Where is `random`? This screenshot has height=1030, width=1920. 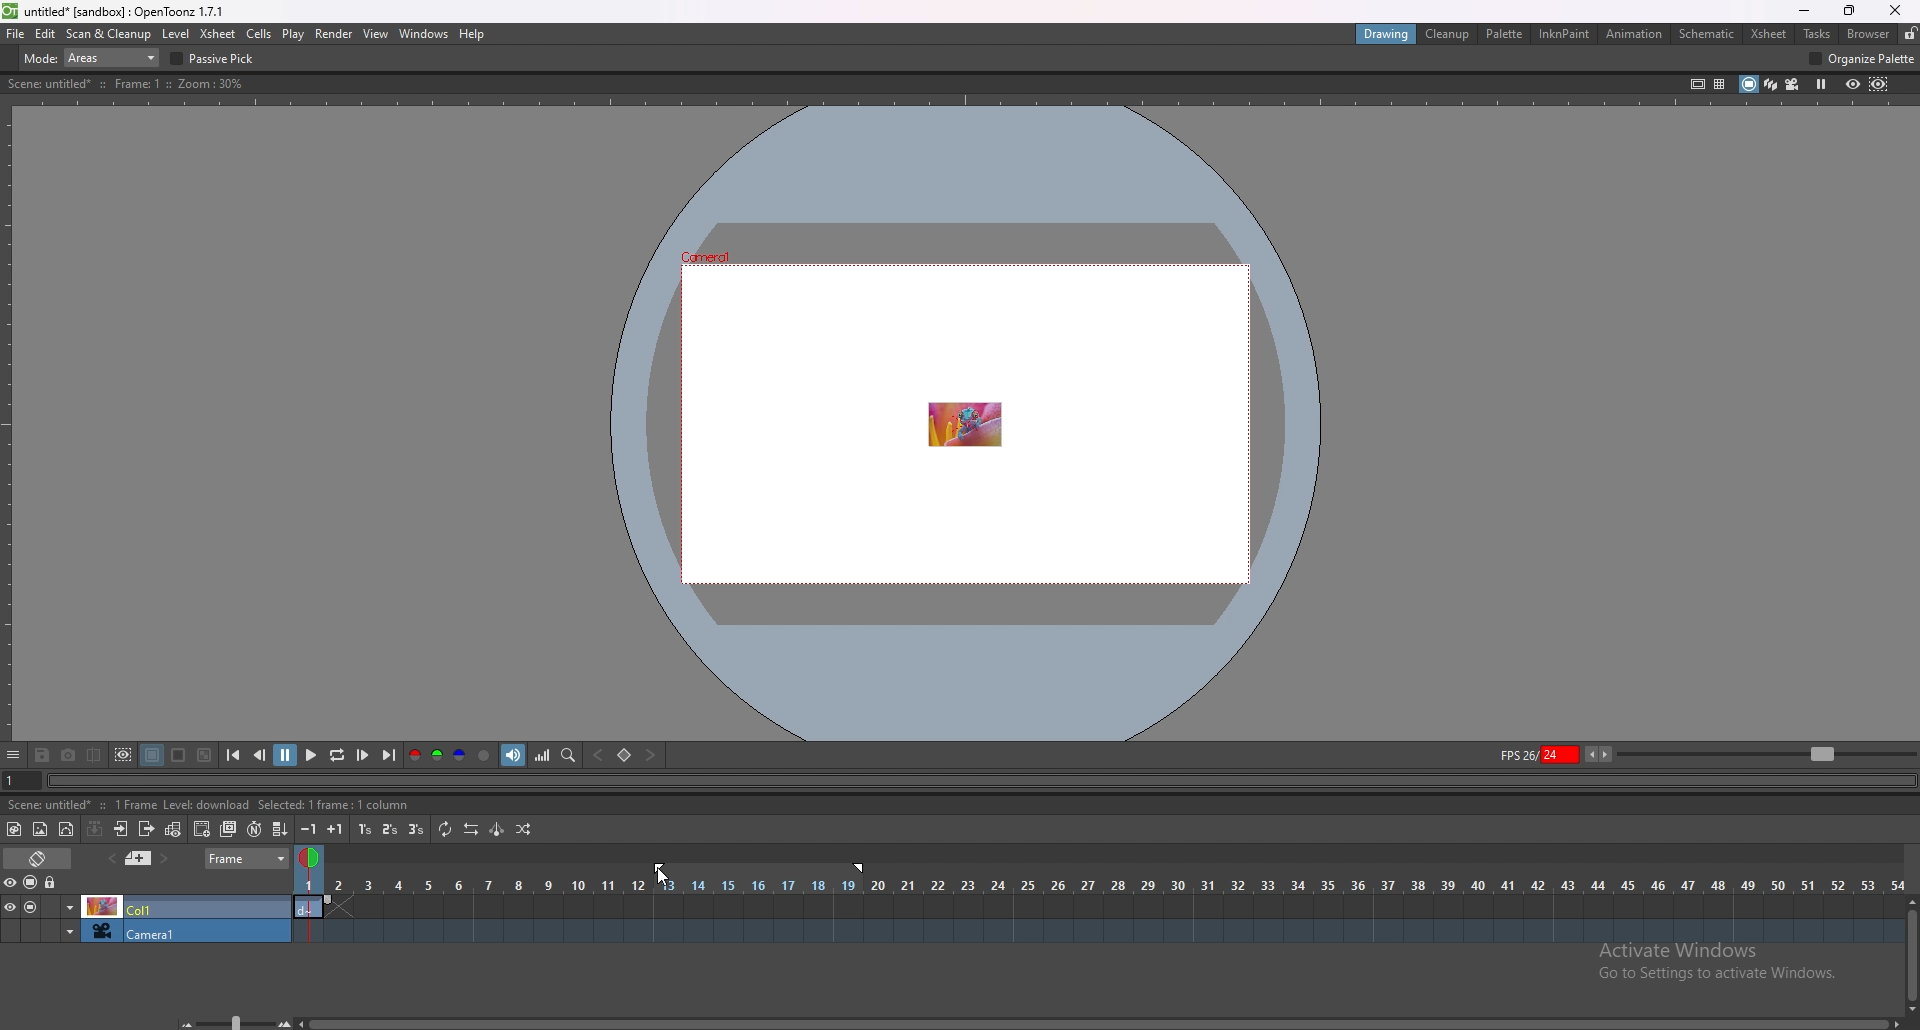
random is located at coordinates (523, 830).